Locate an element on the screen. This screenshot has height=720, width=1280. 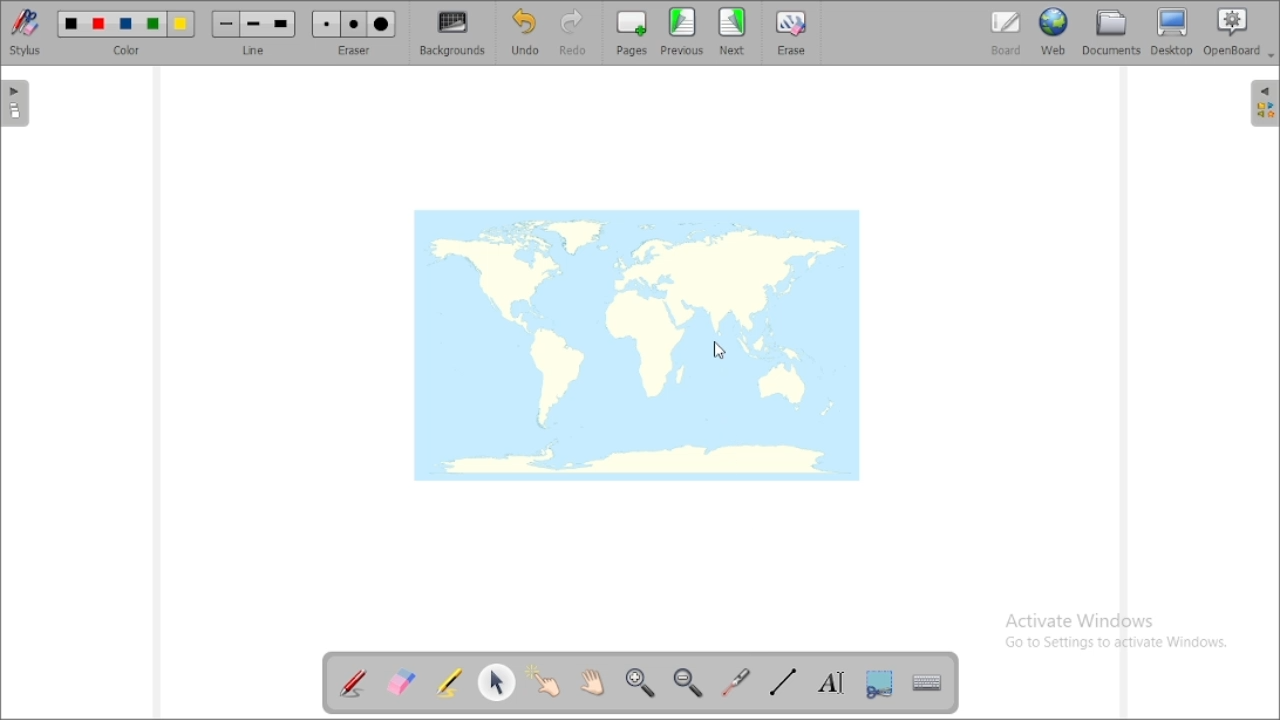
capture part of the screen is located at coordinates (880, 684).